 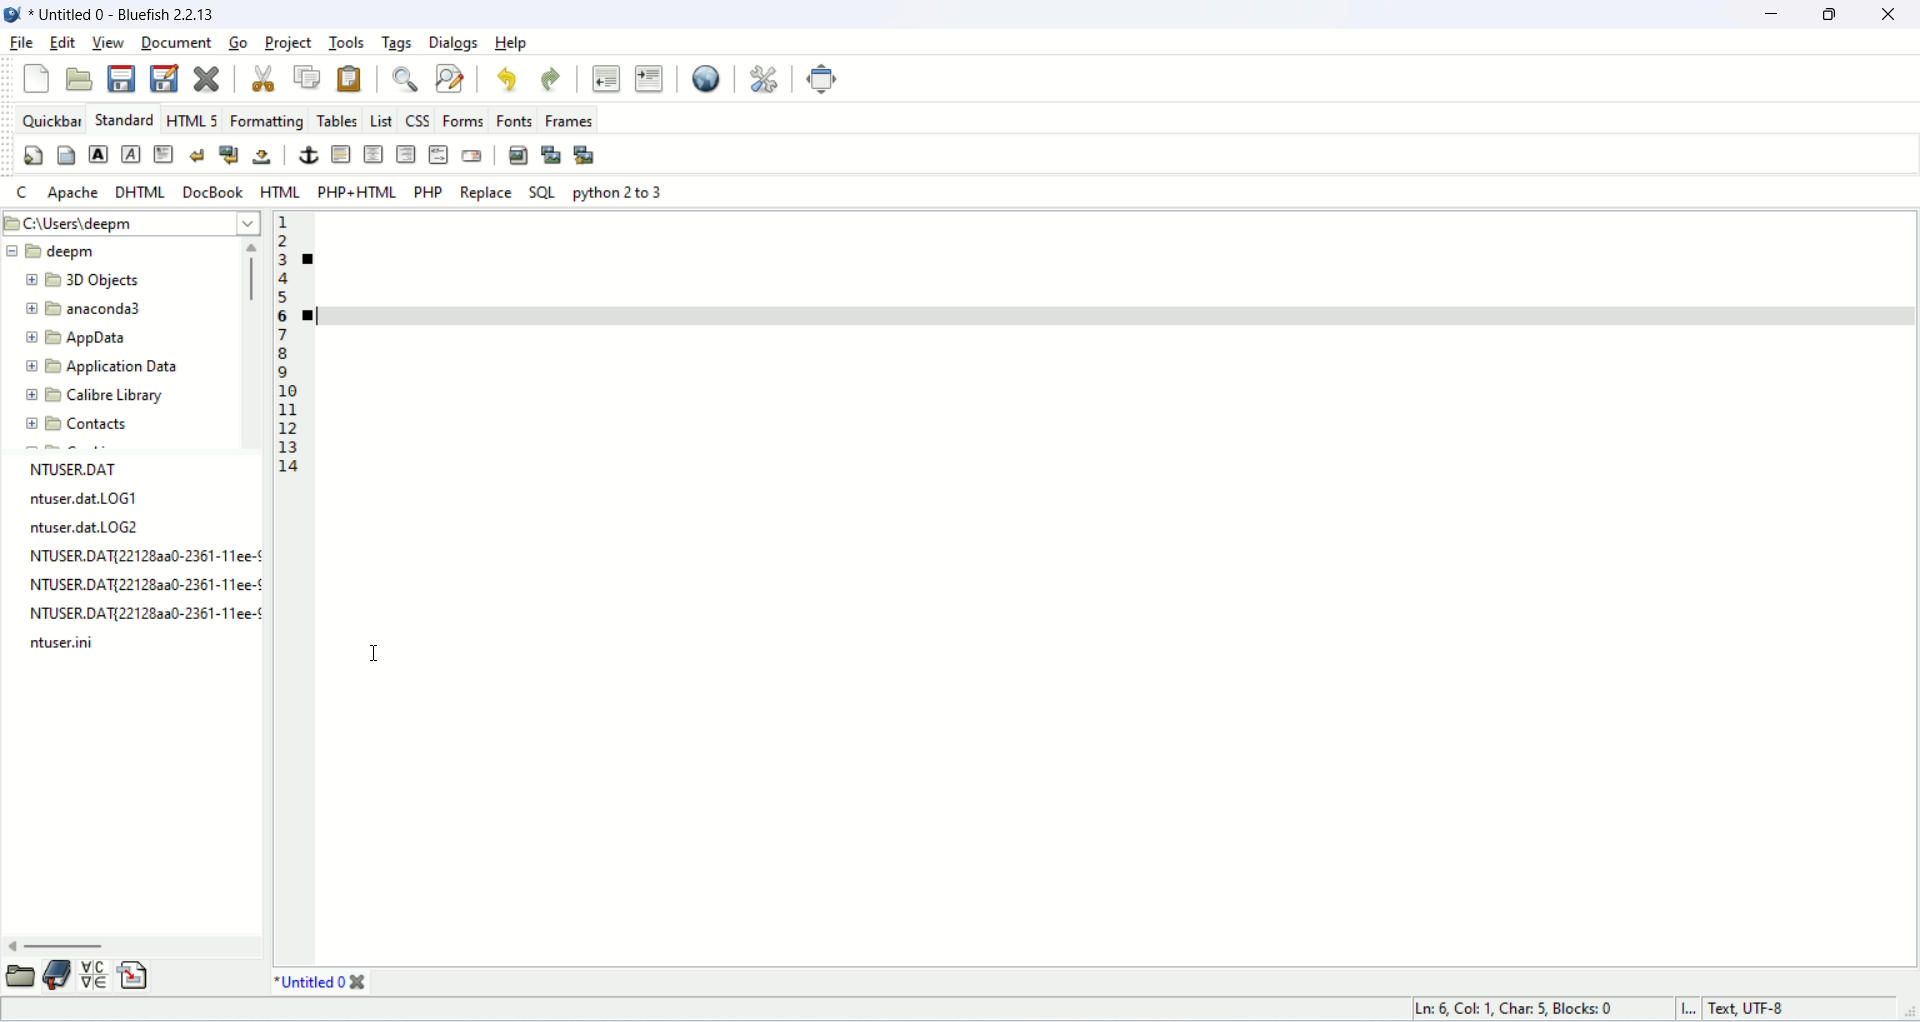 What do you see at coordinates (230, 154) in the screenshot?
I see `break and clear` at bounding box center [230, 154].